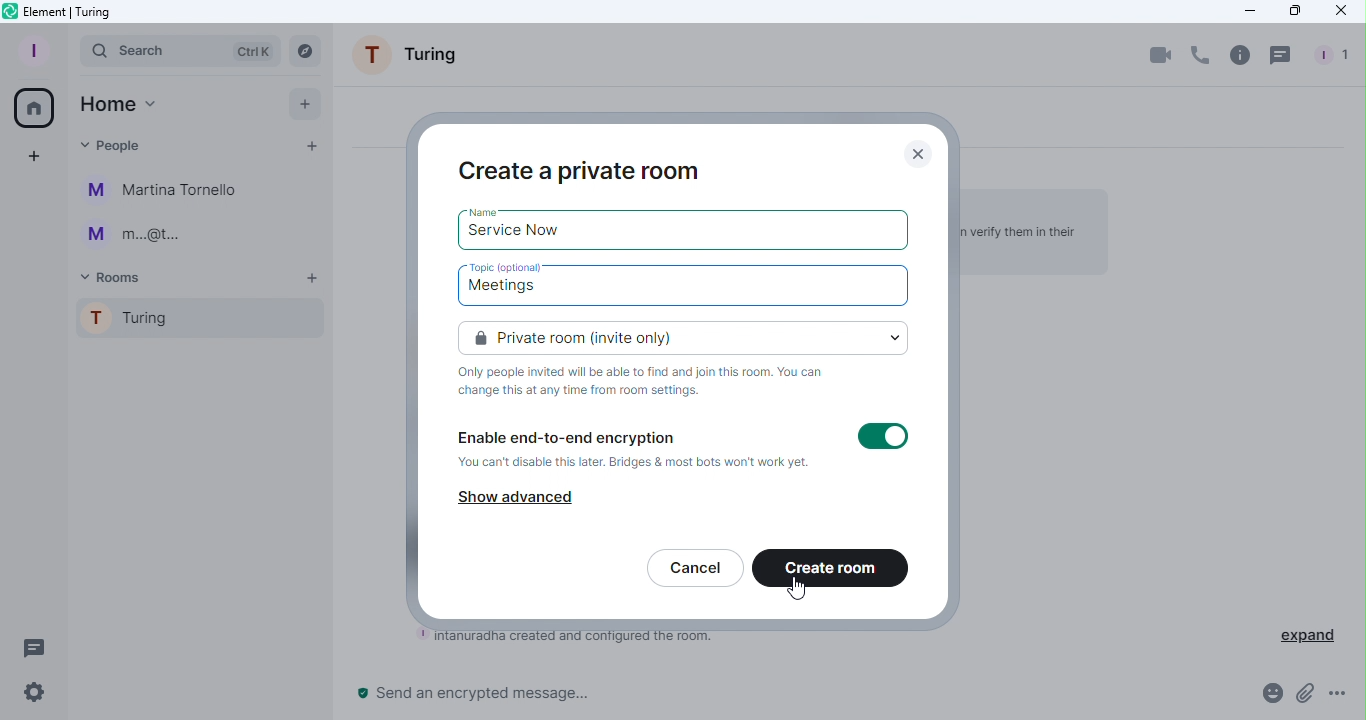 The image size is (1366, 720). I want to click on service now, so click(516, 234).